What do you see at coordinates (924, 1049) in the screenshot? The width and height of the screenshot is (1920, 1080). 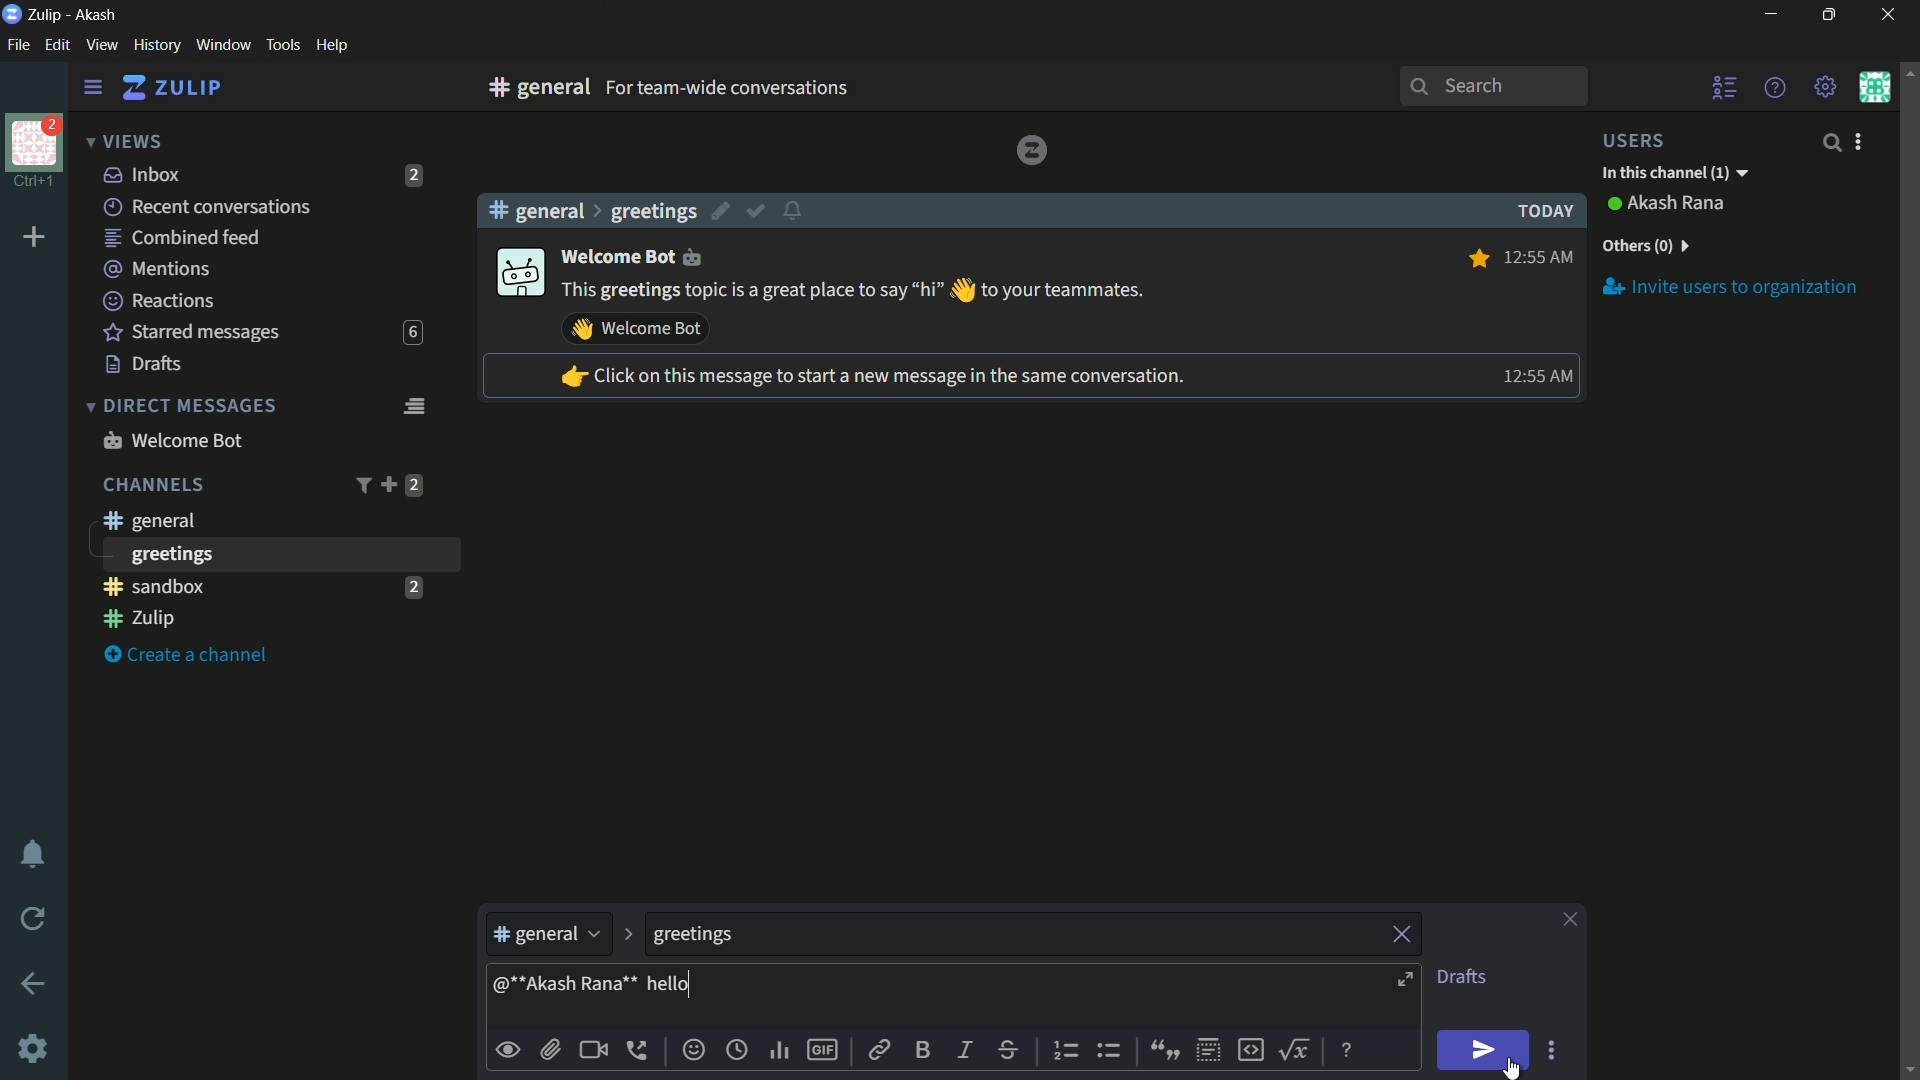 I see `bold` at bounding box center [924, 1049].